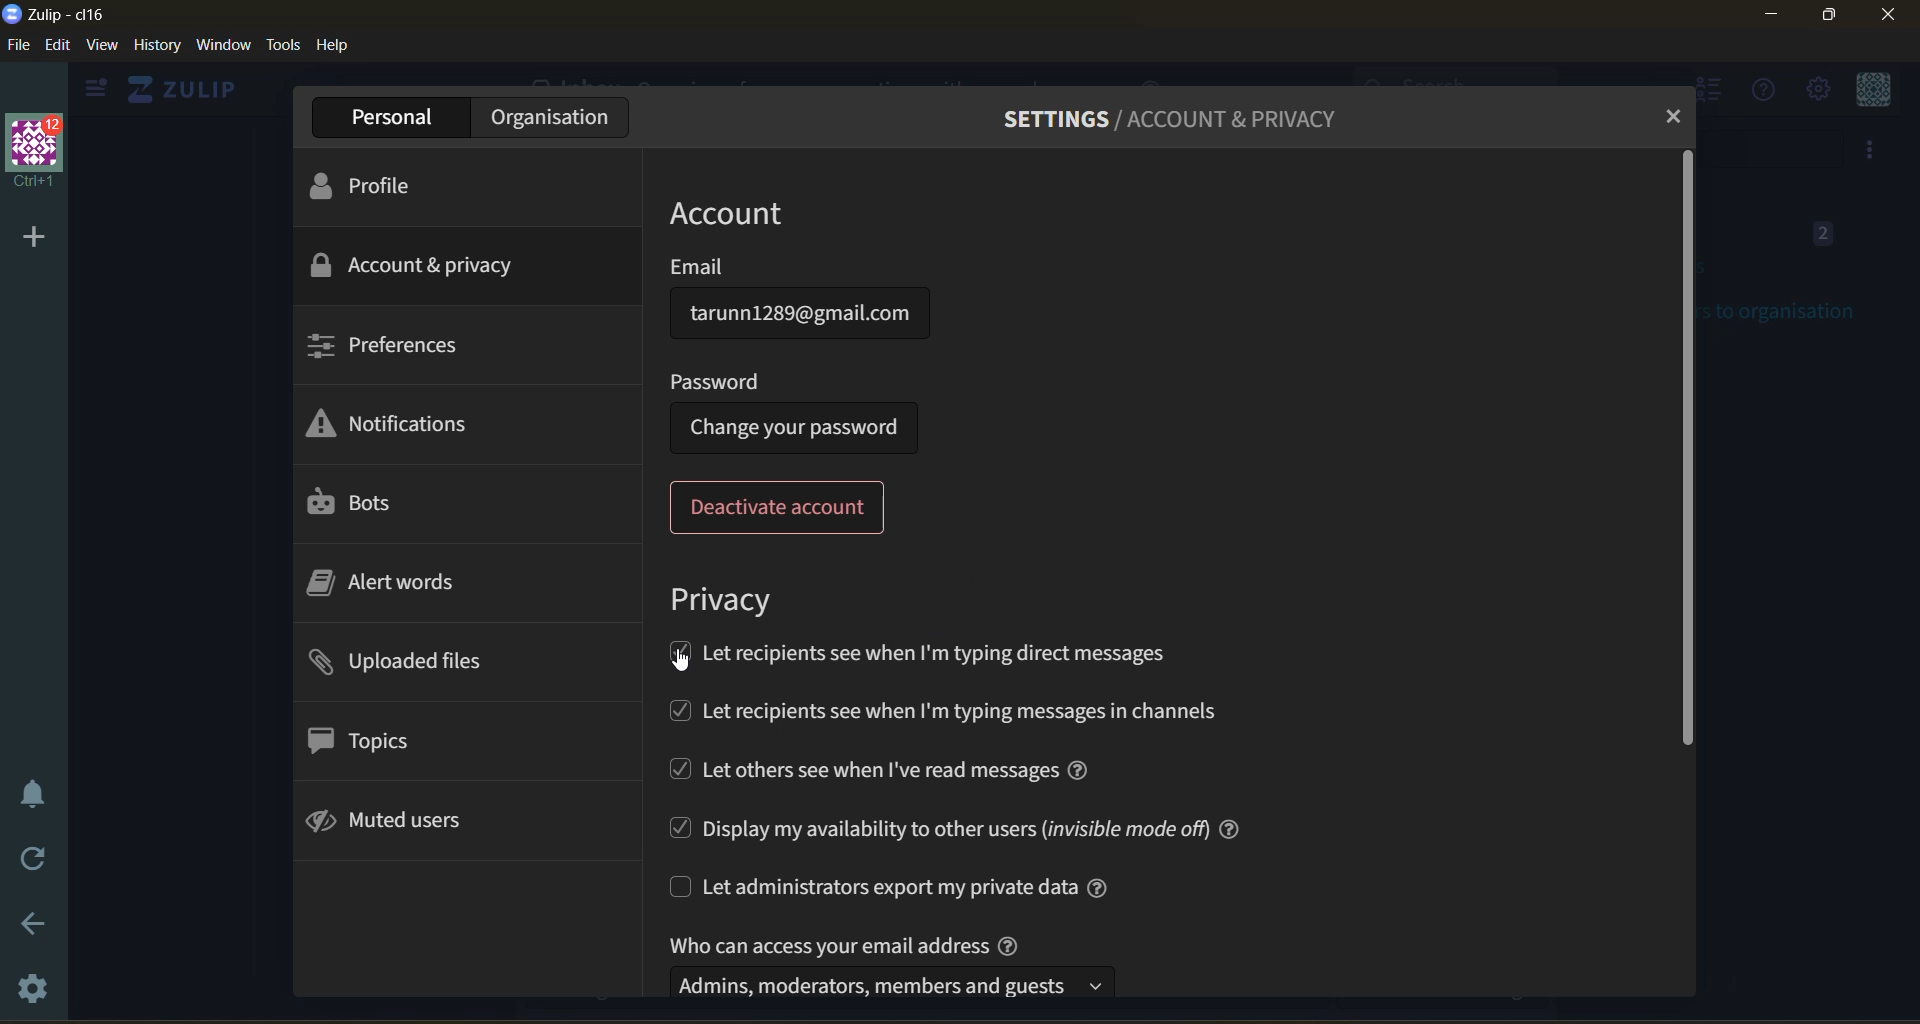 The height and width of the screenshot is (1024, 1920). I want to click on topics, so click(365, 740).